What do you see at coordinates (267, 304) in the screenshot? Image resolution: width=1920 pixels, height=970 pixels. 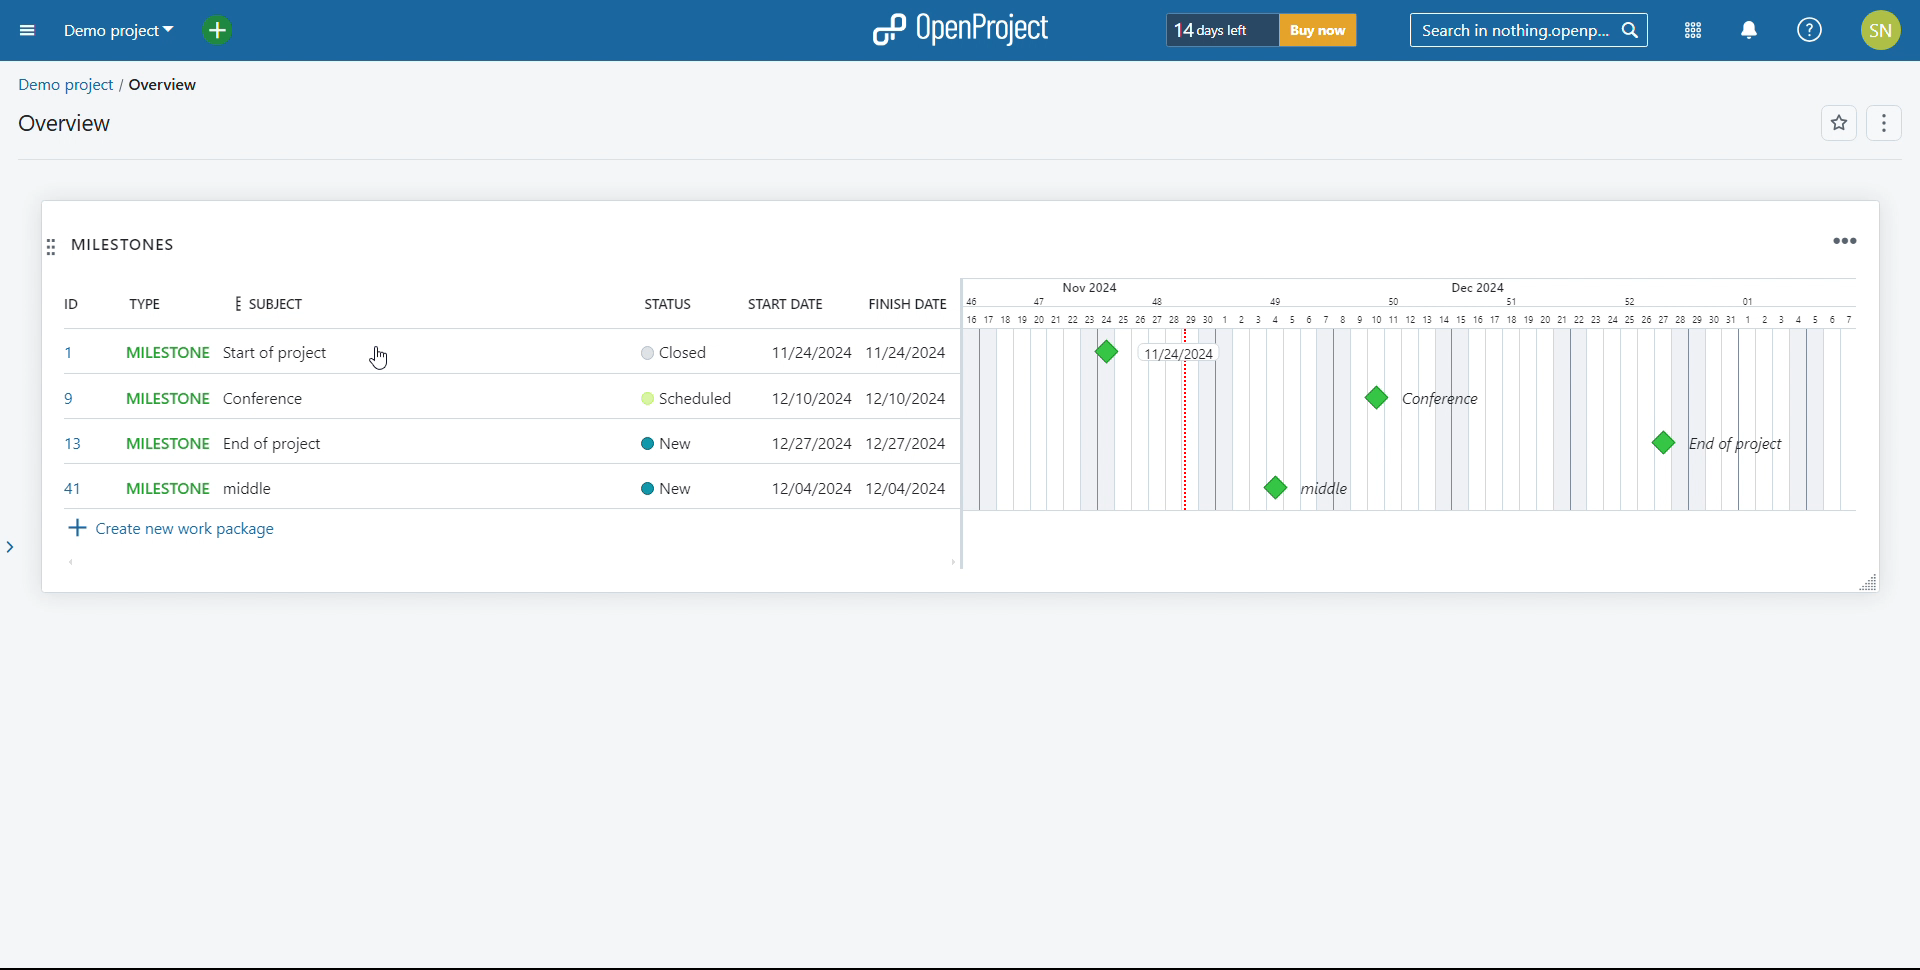 I see `subject` at bounding box center [267, 304].